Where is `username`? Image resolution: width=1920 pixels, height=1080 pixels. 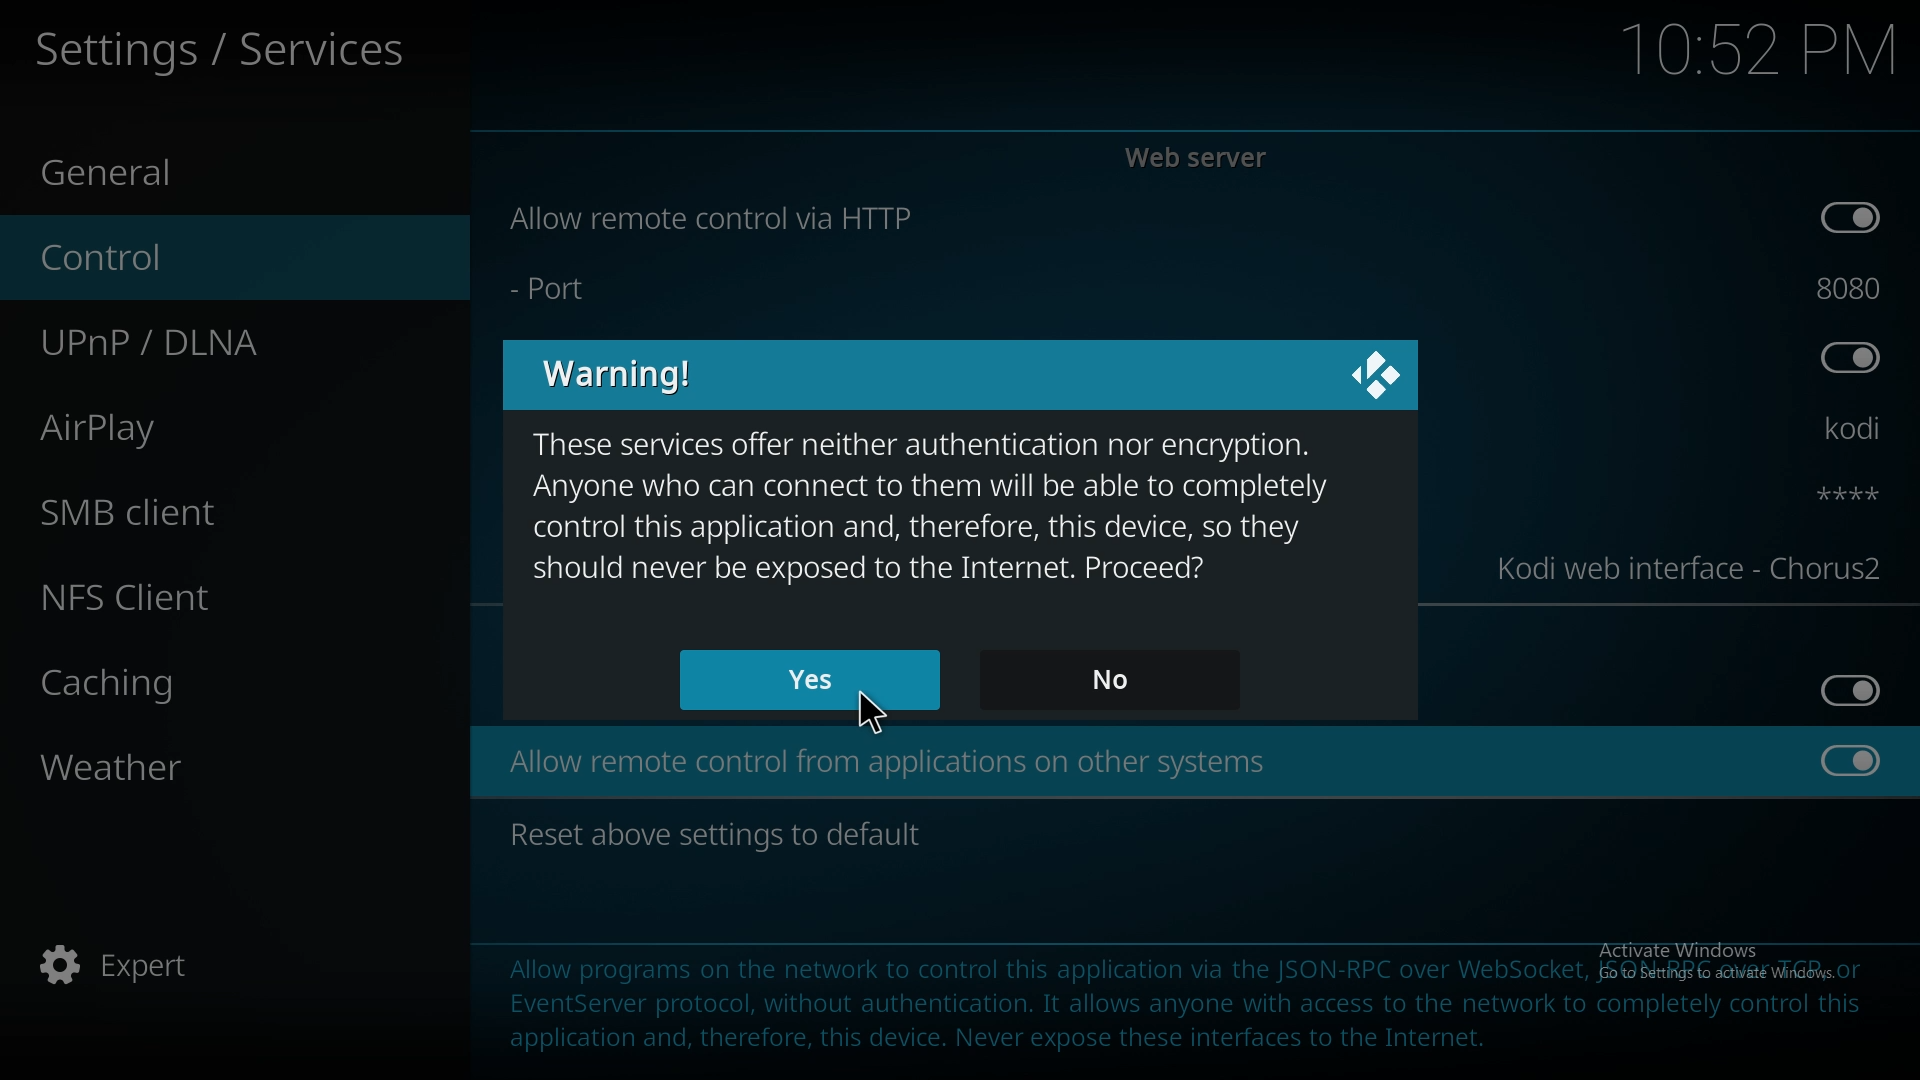
username is located at coordinates (1858, 431).